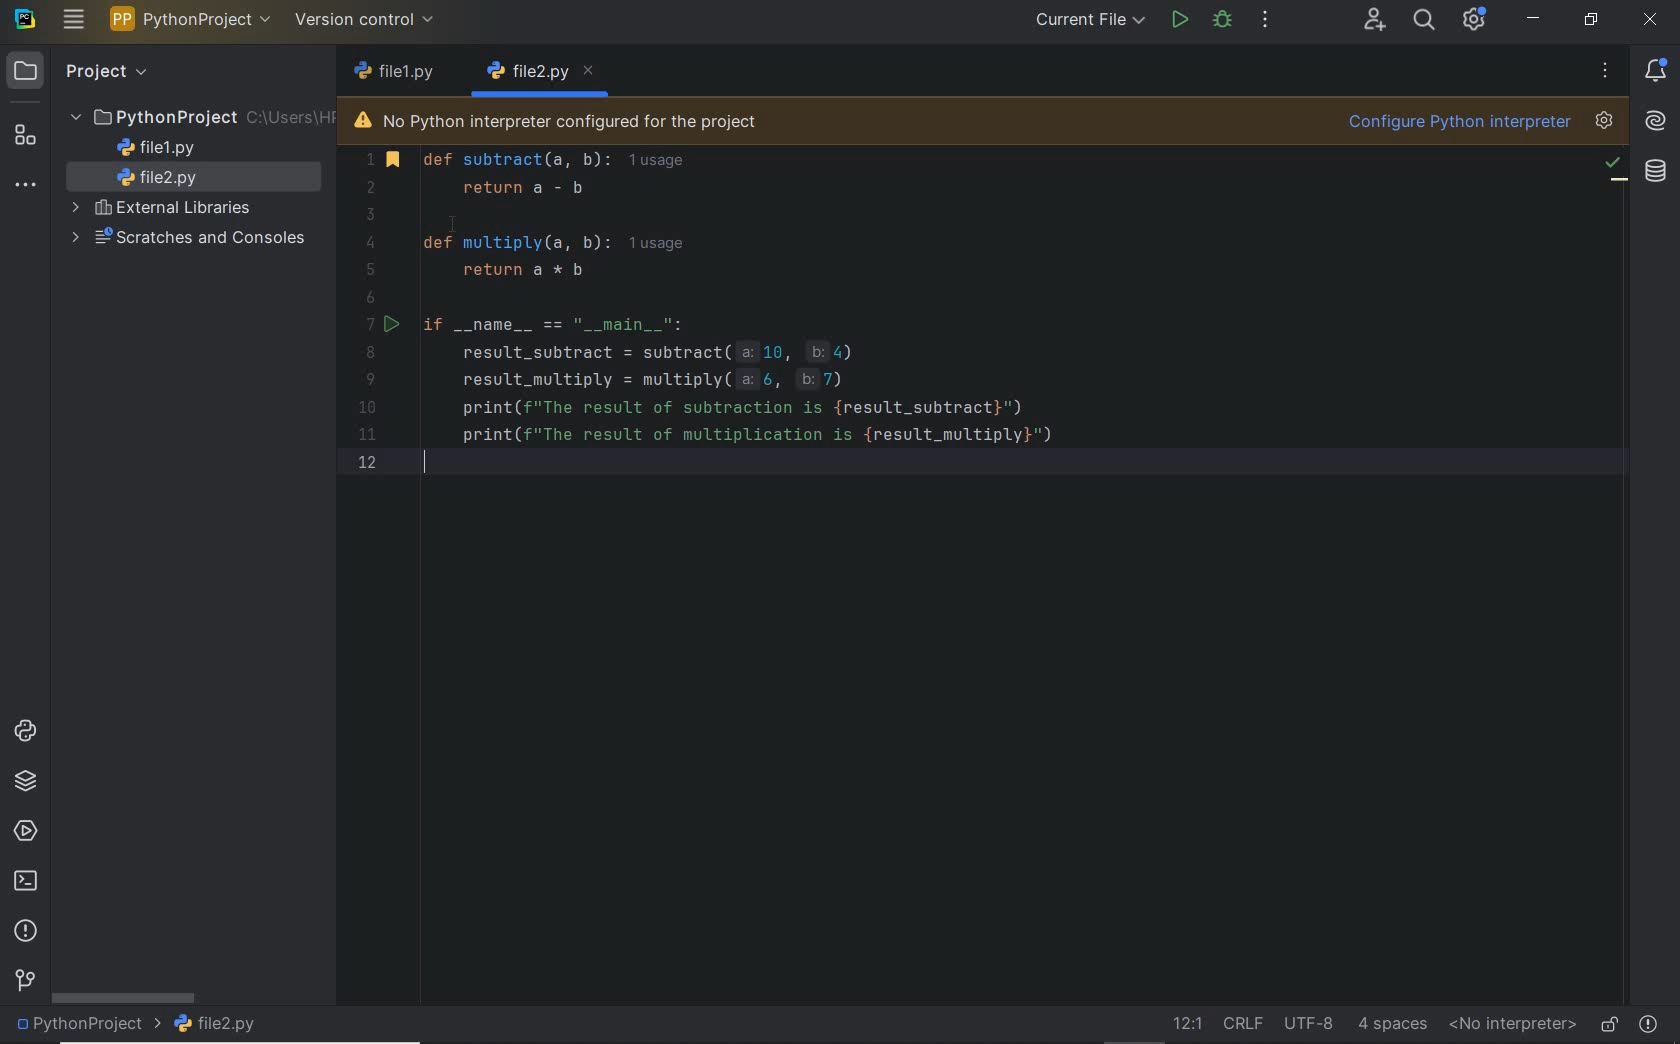 This screenshot has height=1044, width=1680. What do you see at coordinates (200, 118) in the screenshot?
I see `project folder` at bounding box center [200, 118].